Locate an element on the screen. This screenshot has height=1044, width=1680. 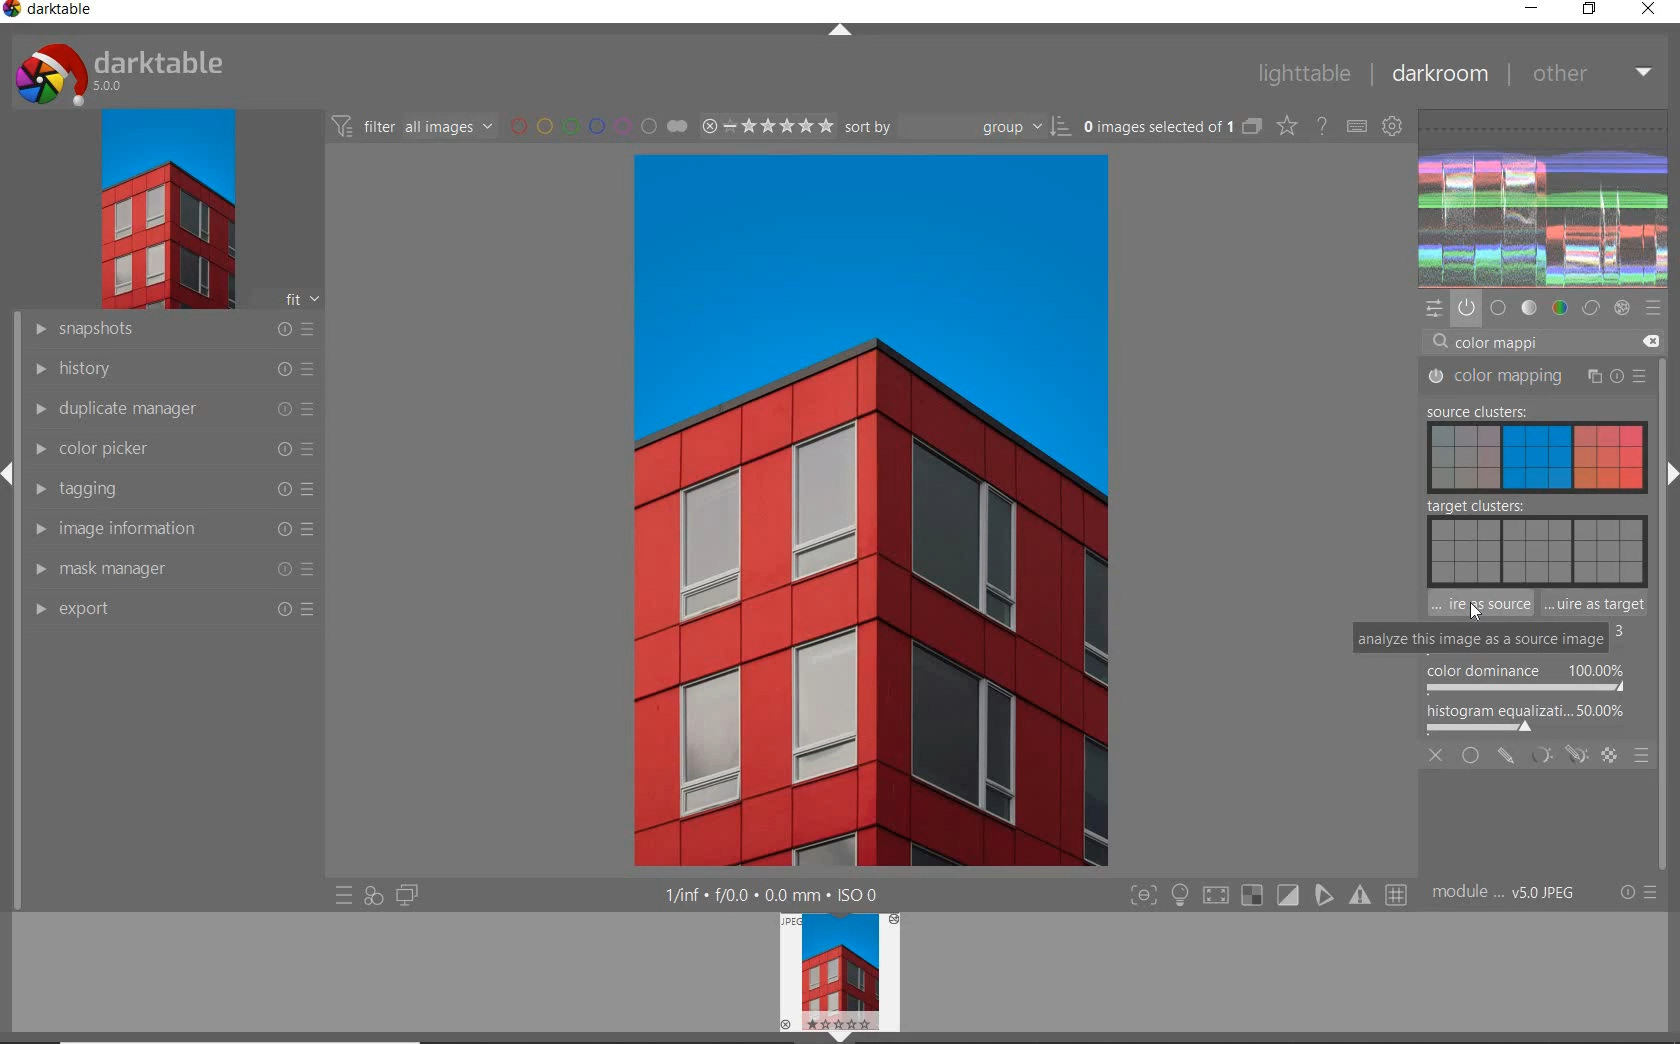
show global preference is located at coordinates (1393, 127).